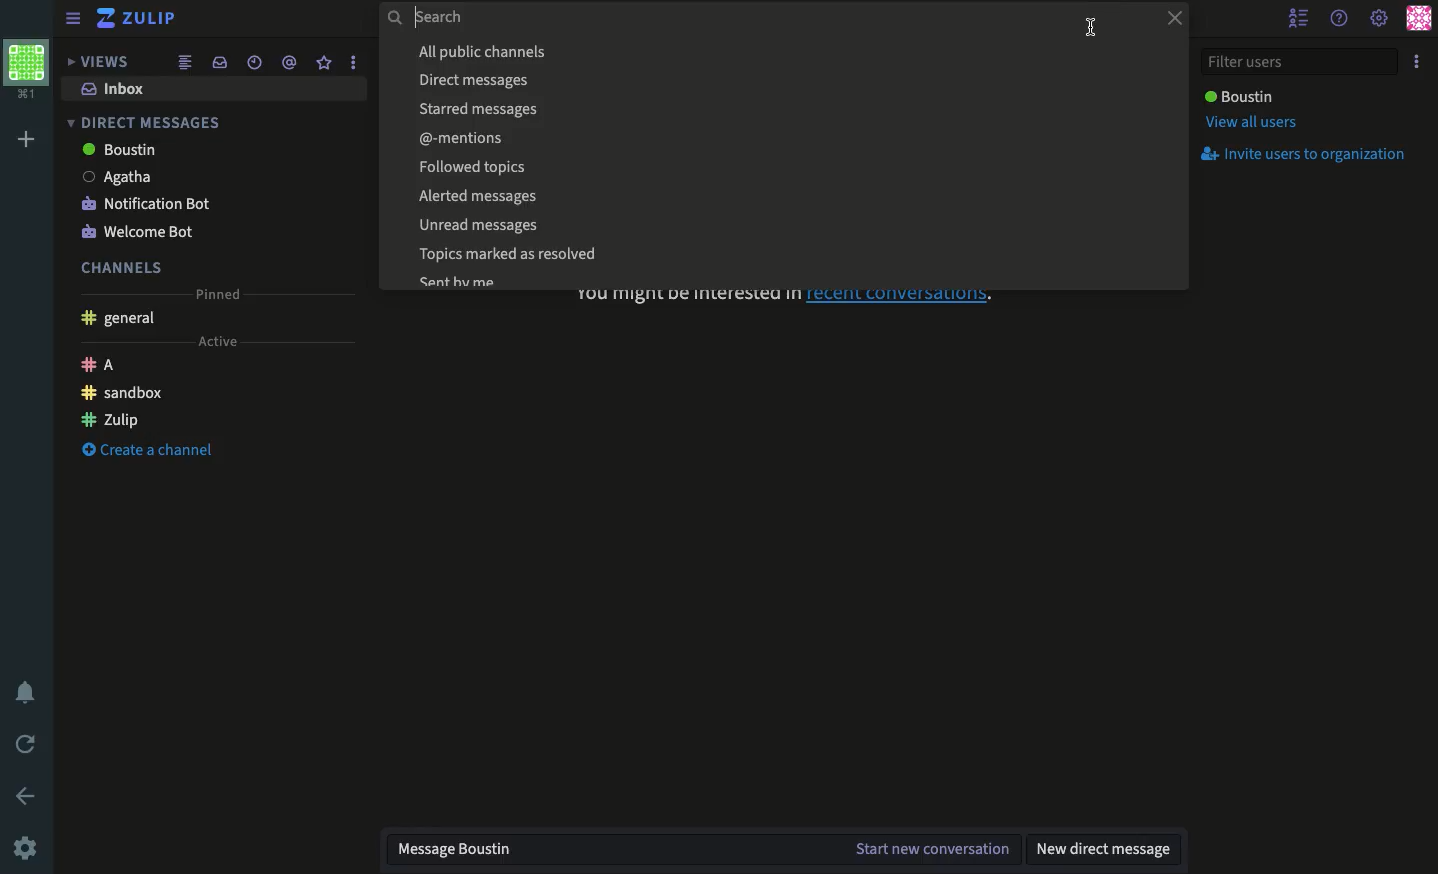 The height and width of the screenshot is (874, 1438). Describe the element at coordinates (607, 852) in the screenshot. I see `Message` at that location.